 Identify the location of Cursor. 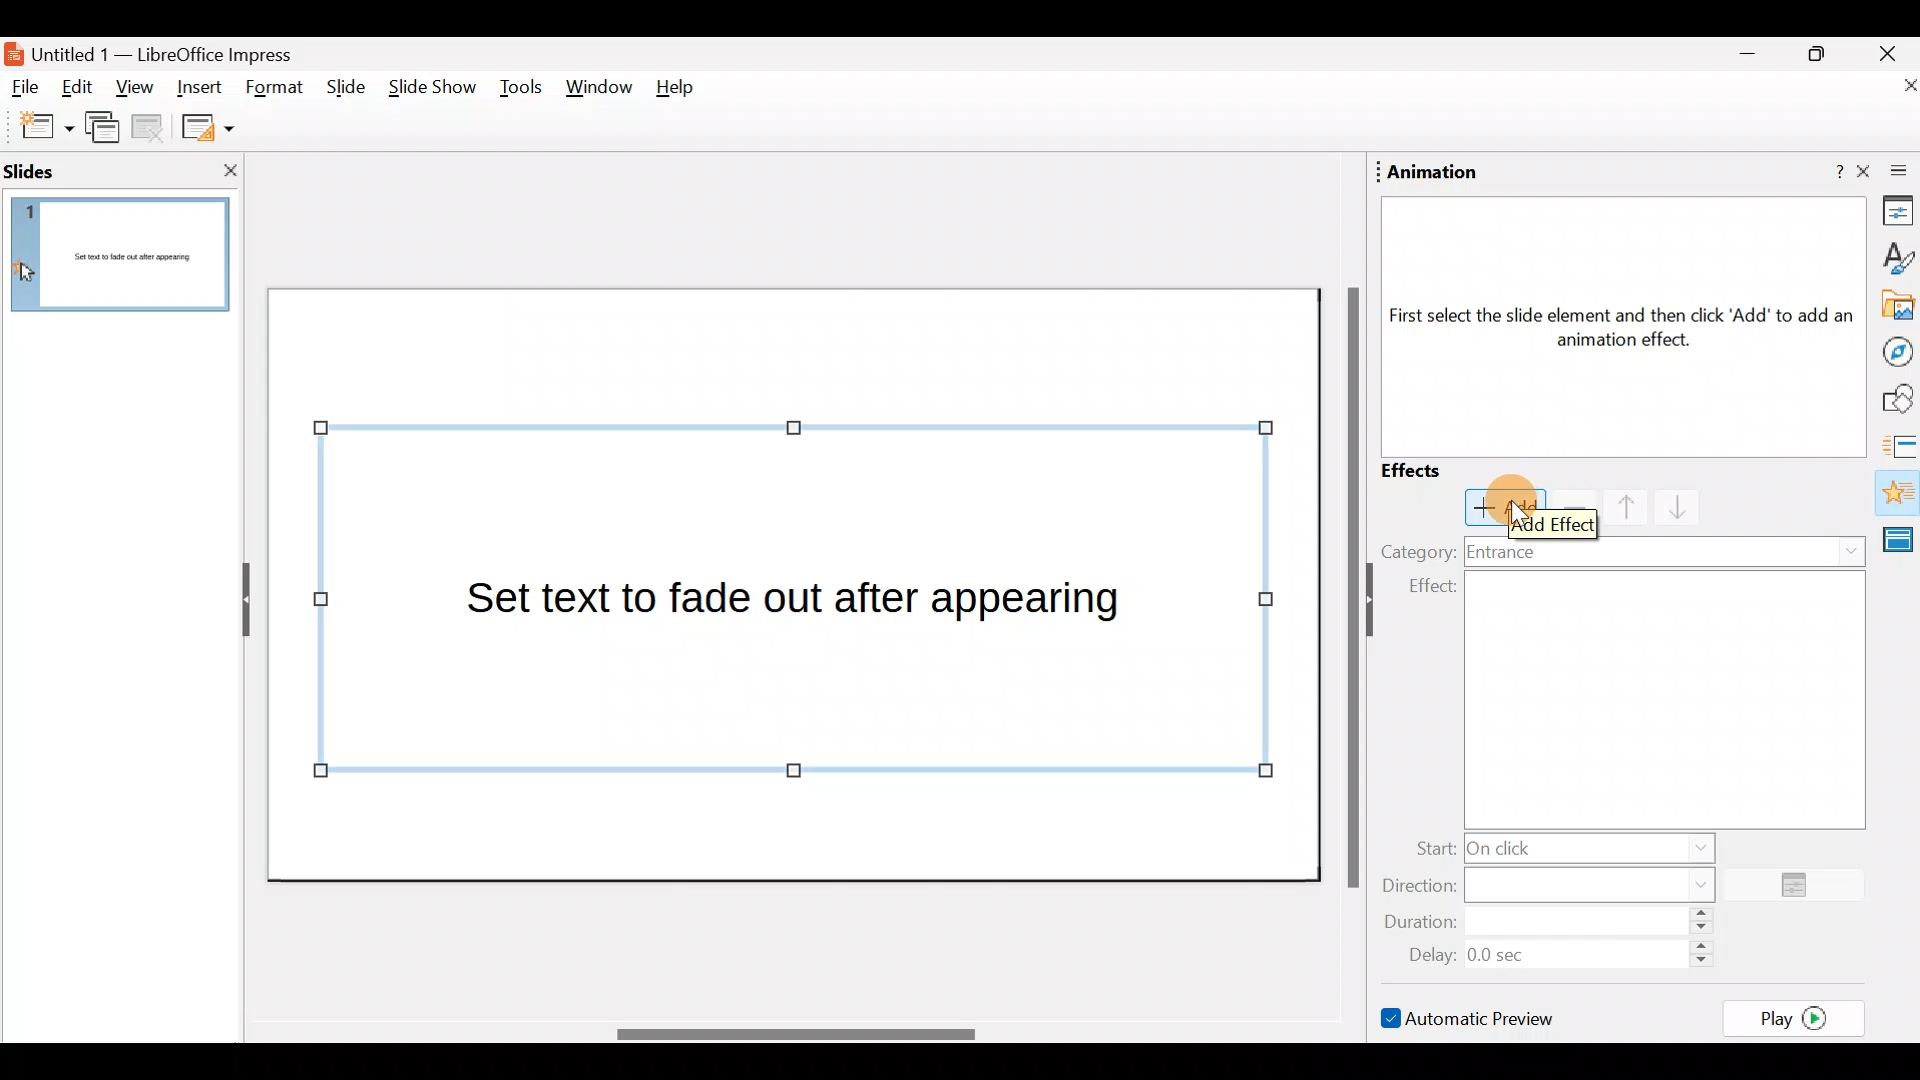
(1525, 516).